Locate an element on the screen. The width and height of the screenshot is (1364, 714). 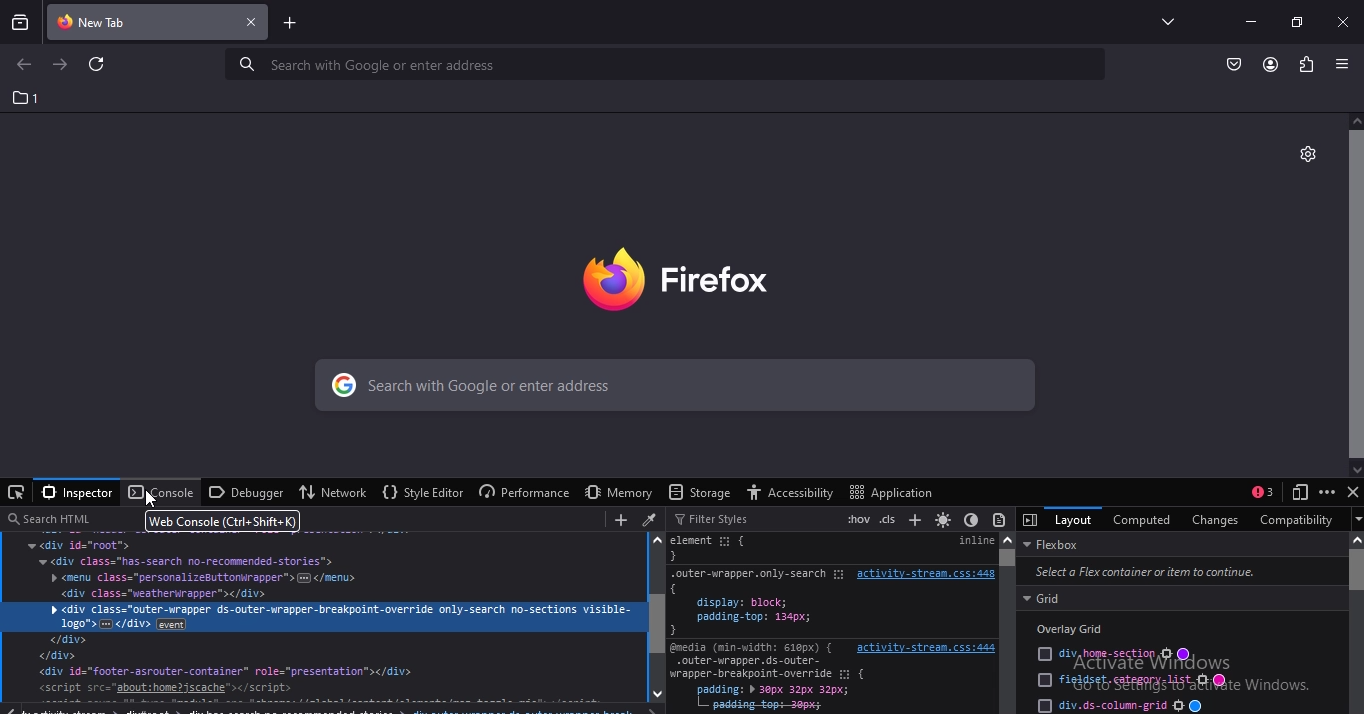
inspector is located at coordinates (76, 493).